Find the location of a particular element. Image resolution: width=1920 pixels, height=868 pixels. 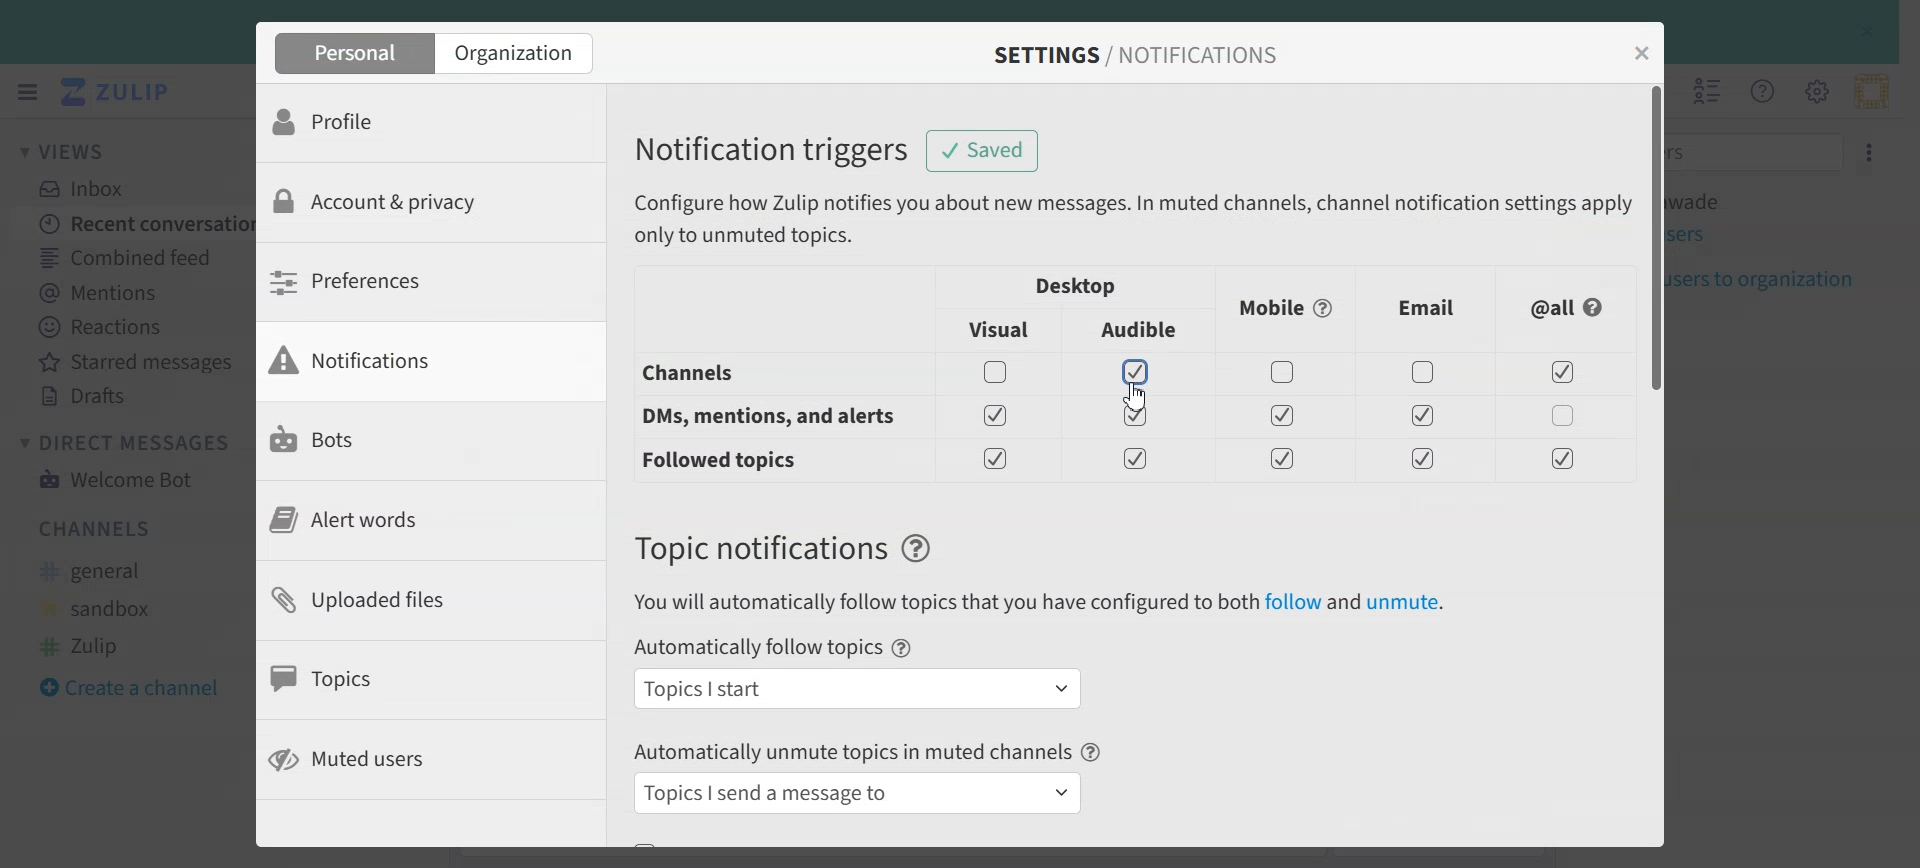

Topics is located at coordinates (404, 678).